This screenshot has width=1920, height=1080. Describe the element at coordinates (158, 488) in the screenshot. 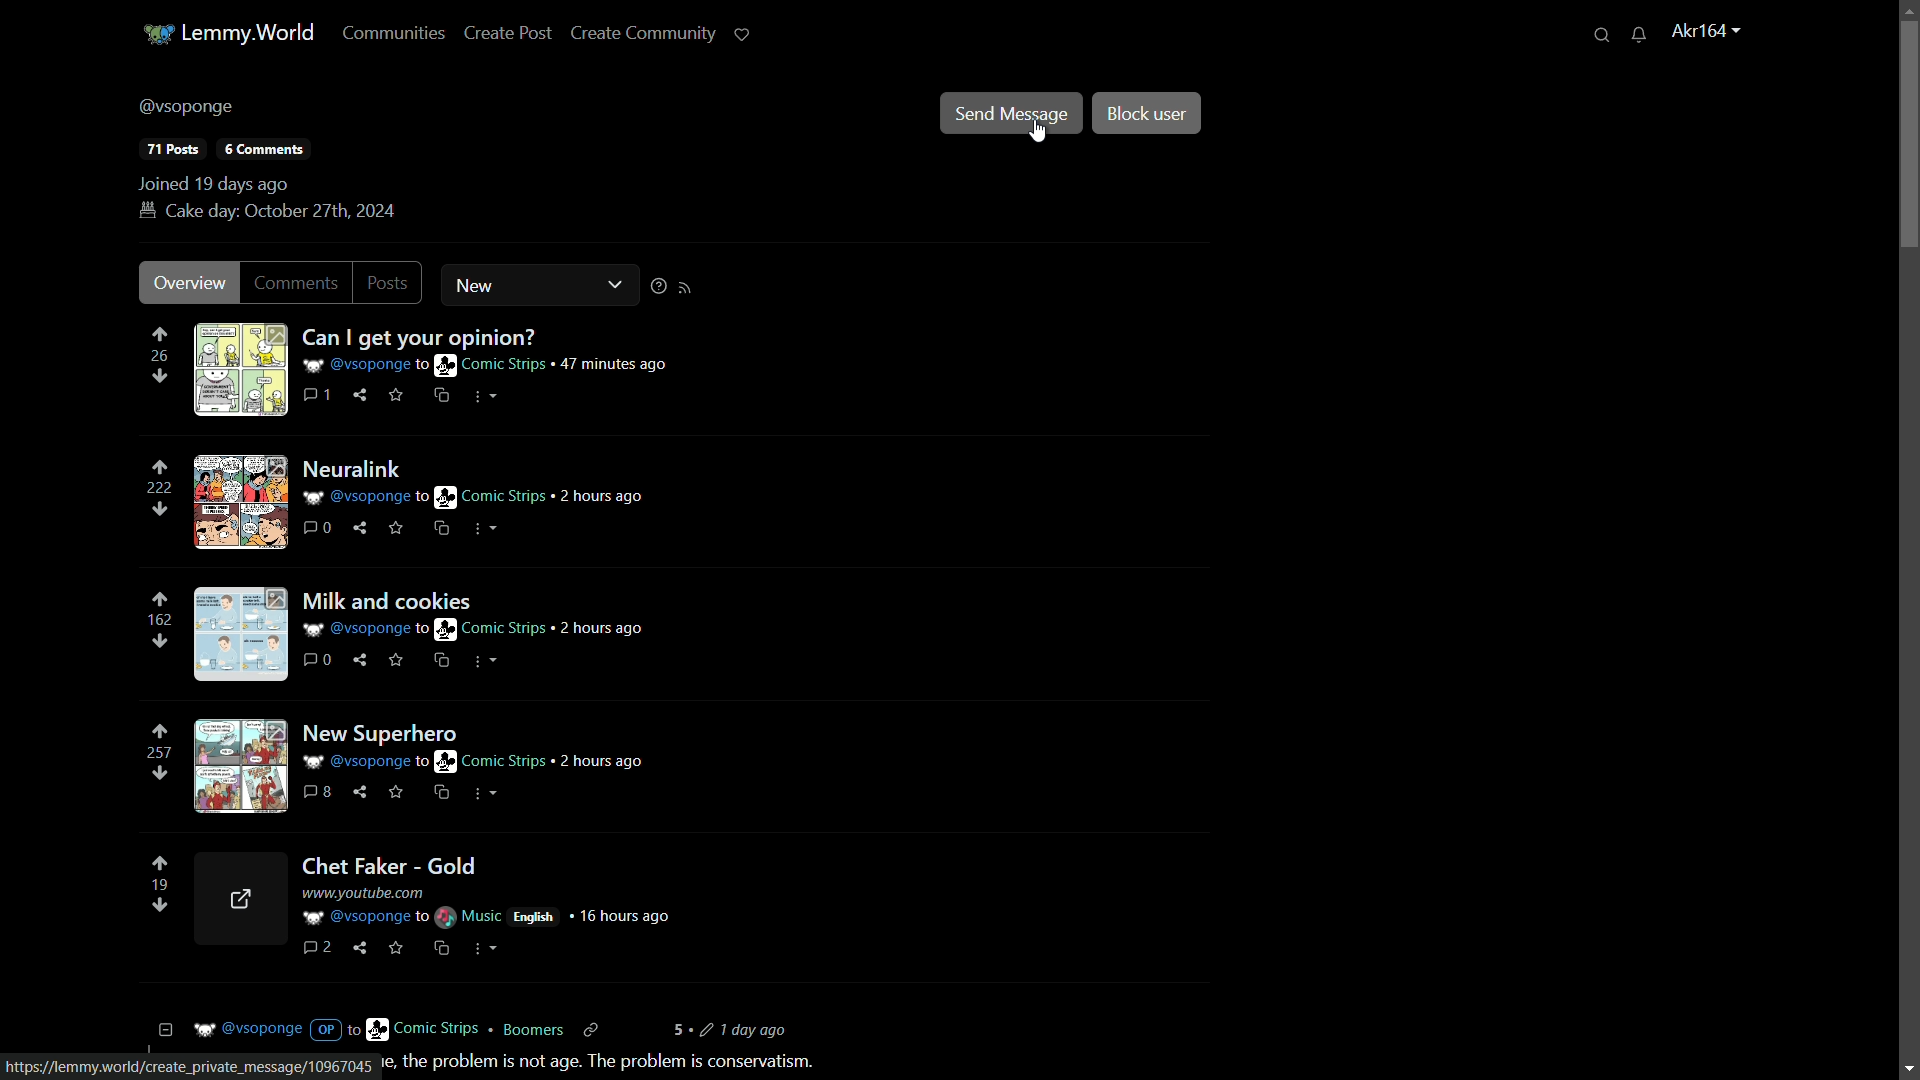

I see `number of votes` at that location.